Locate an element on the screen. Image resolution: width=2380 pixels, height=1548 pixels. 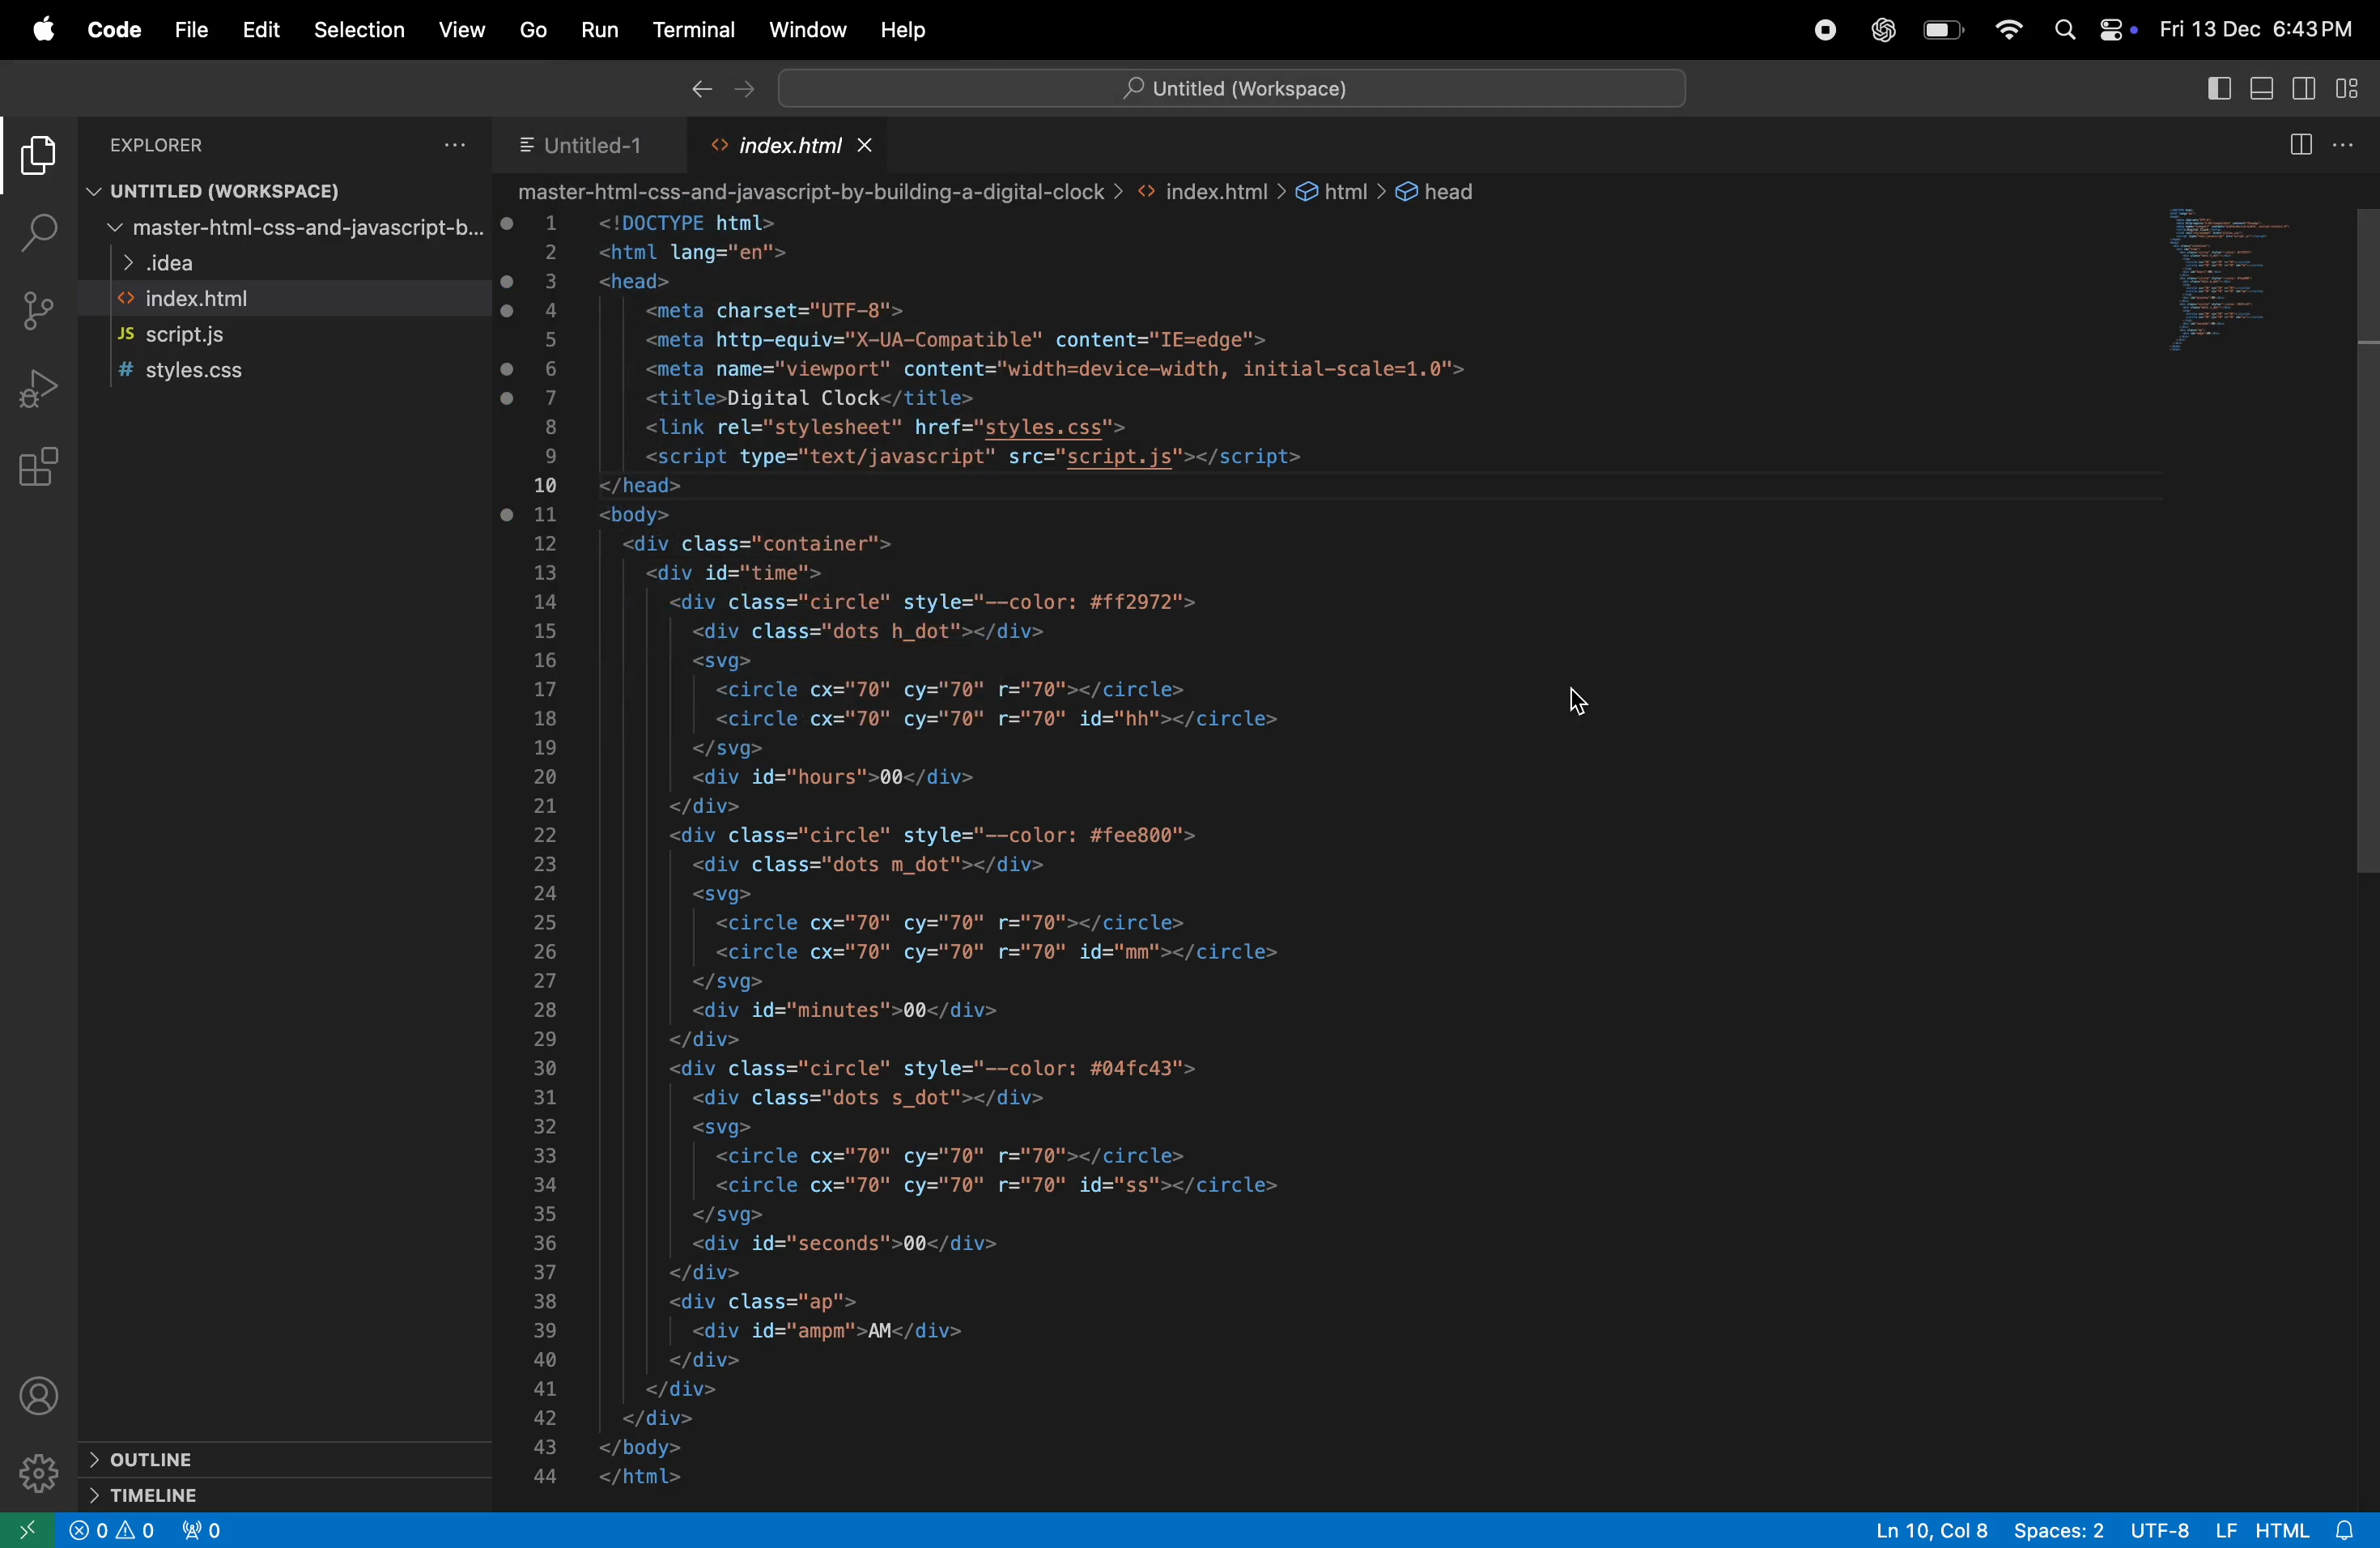
split editor is located at coordinates (2302, 145).